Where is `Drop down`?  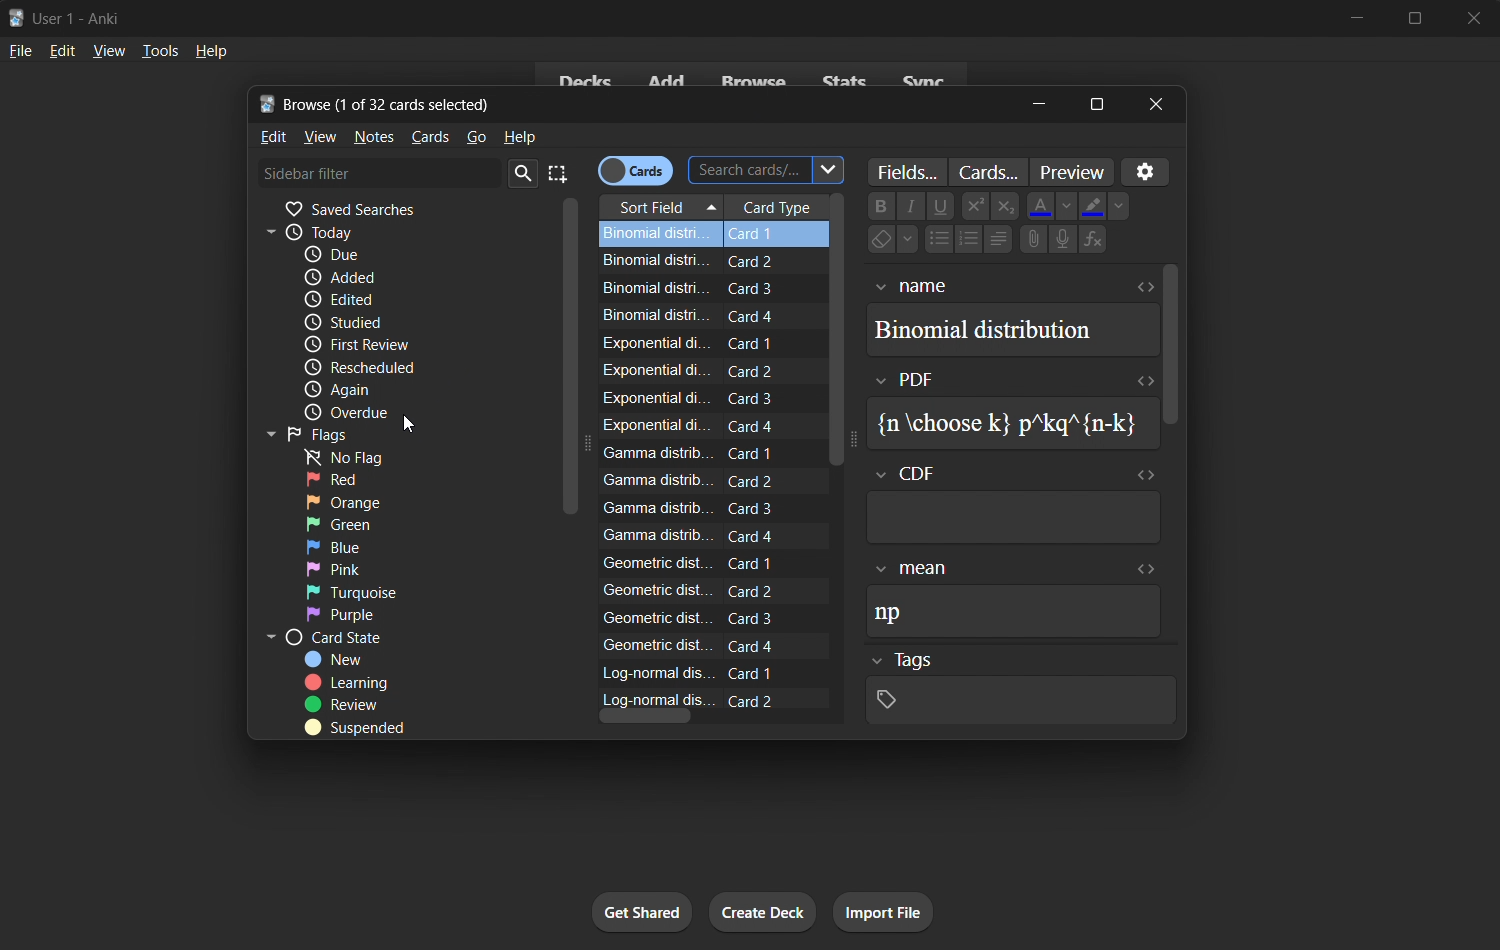
Drop down is located at coordinates (882, 285).